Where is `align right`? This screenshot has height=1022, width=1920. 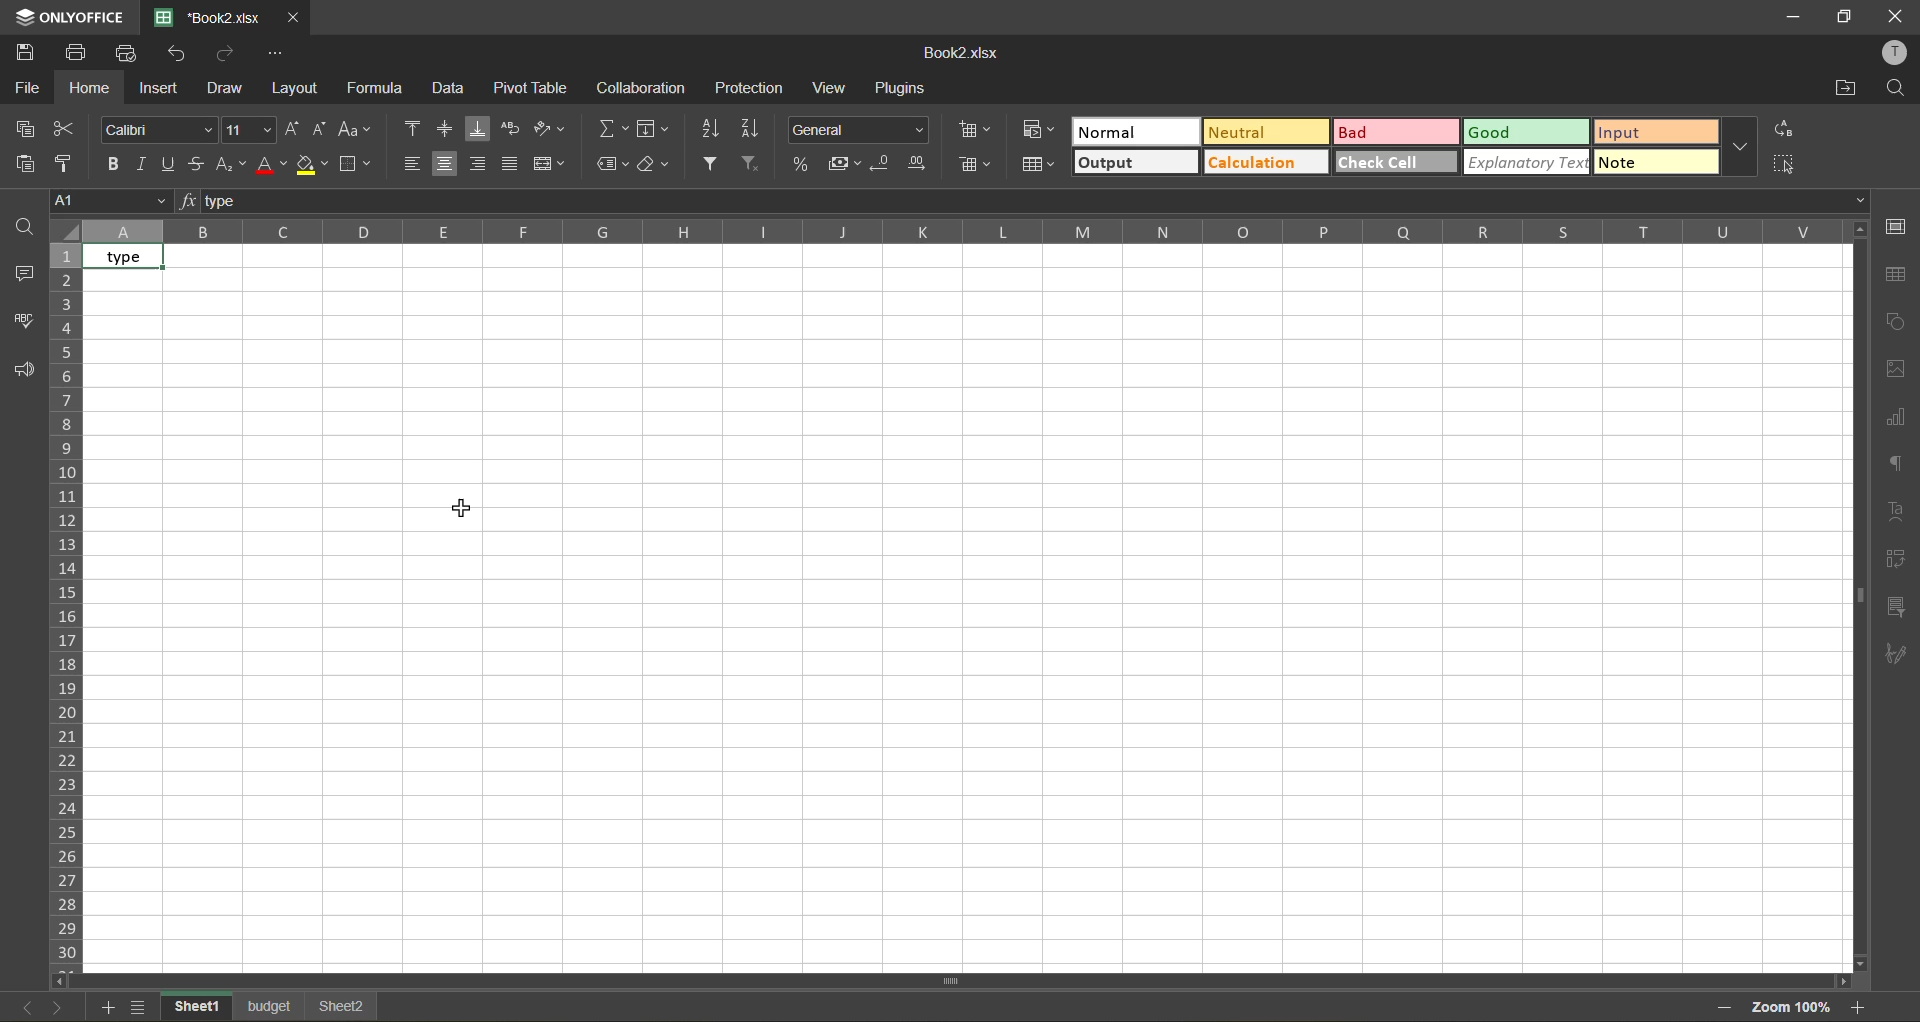 align right is located at coordinates (482, 165).